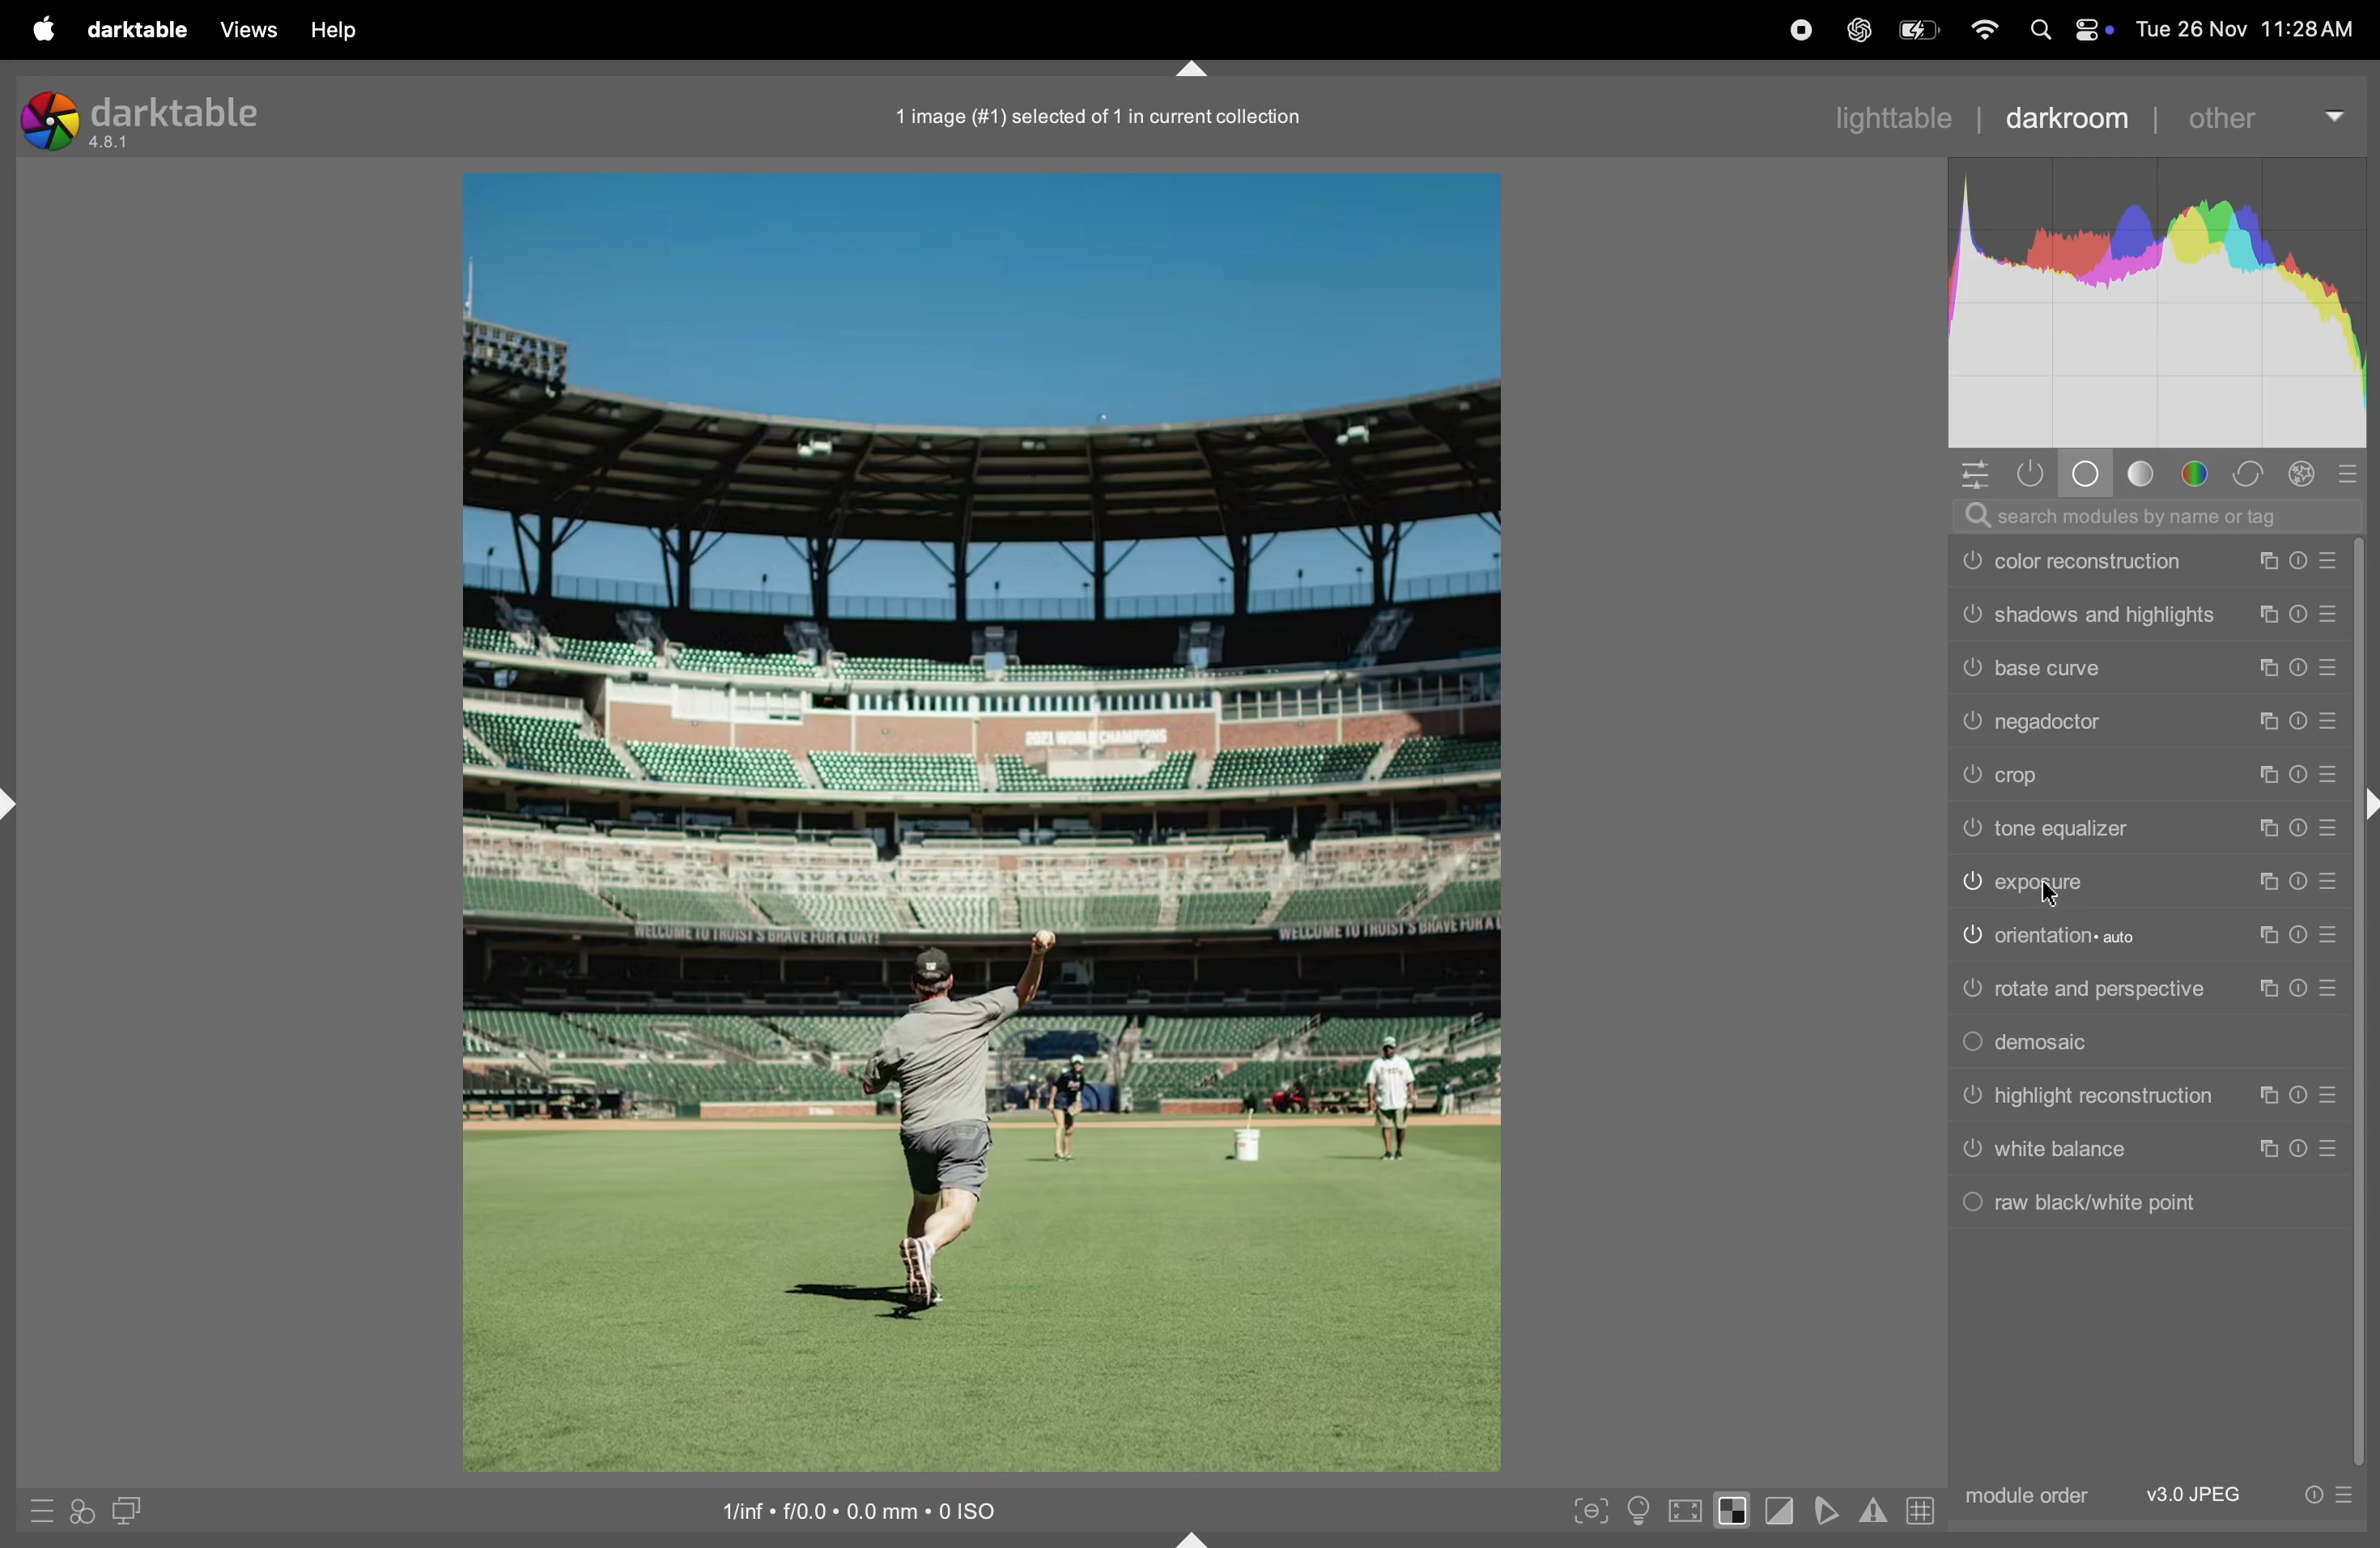 The image size is (2380, 1548). I want to click on expand or collapse , so click(2365, 807).